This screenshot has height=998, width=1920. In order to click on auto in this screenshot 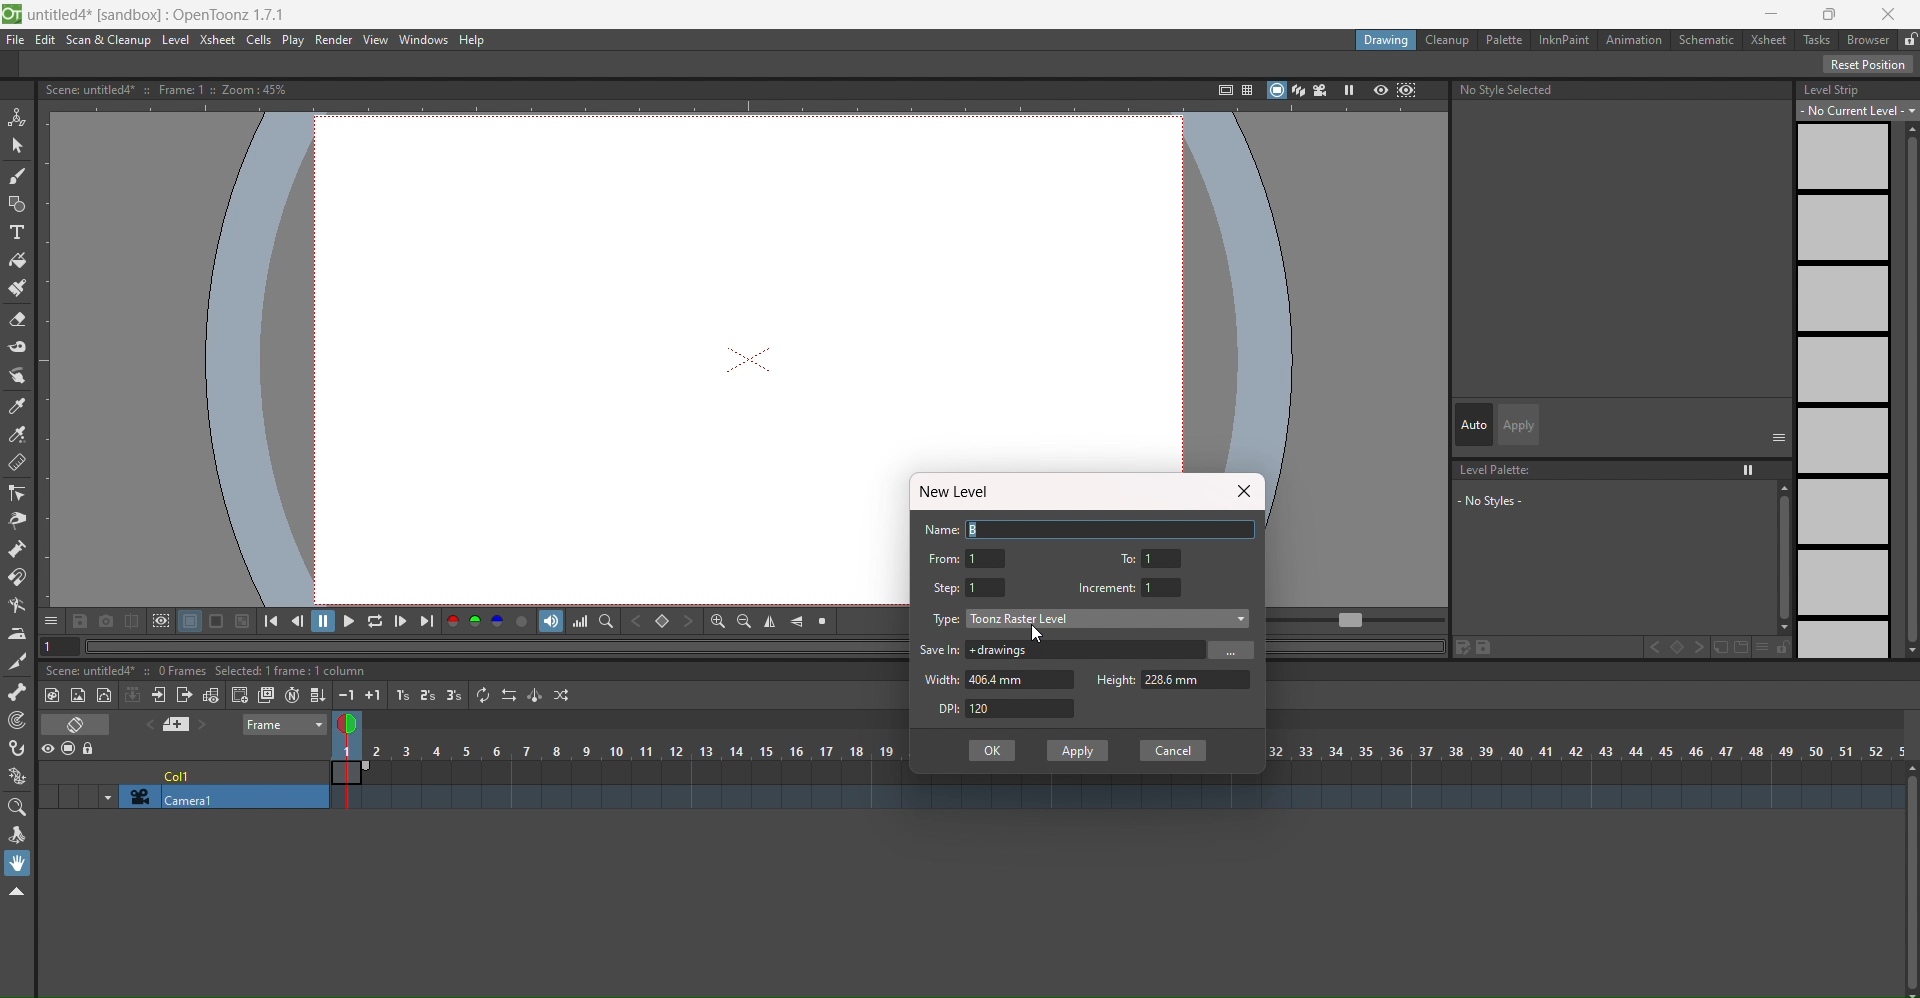, I will do `click(1474, 424)`.